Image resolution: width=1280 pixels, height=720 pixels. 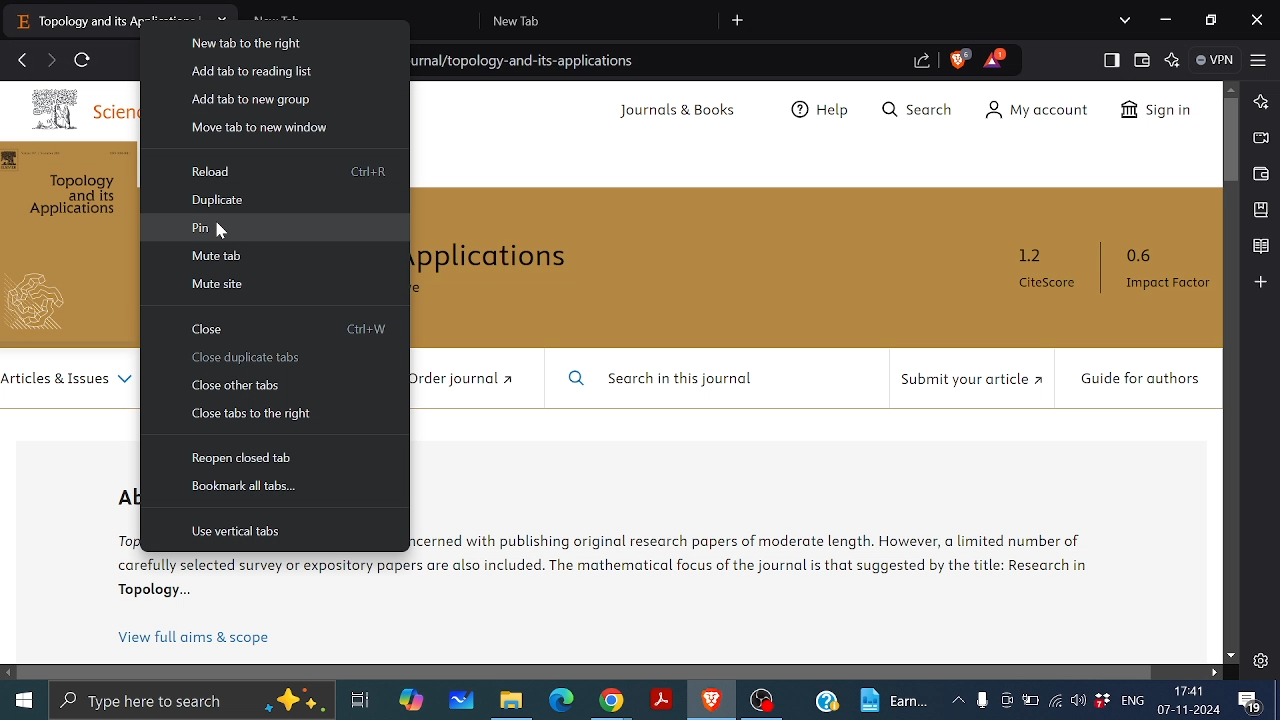 What do you see at coordinates (459, 701) in the screenshot?
I see `White board` at bounding box center [459, 701].